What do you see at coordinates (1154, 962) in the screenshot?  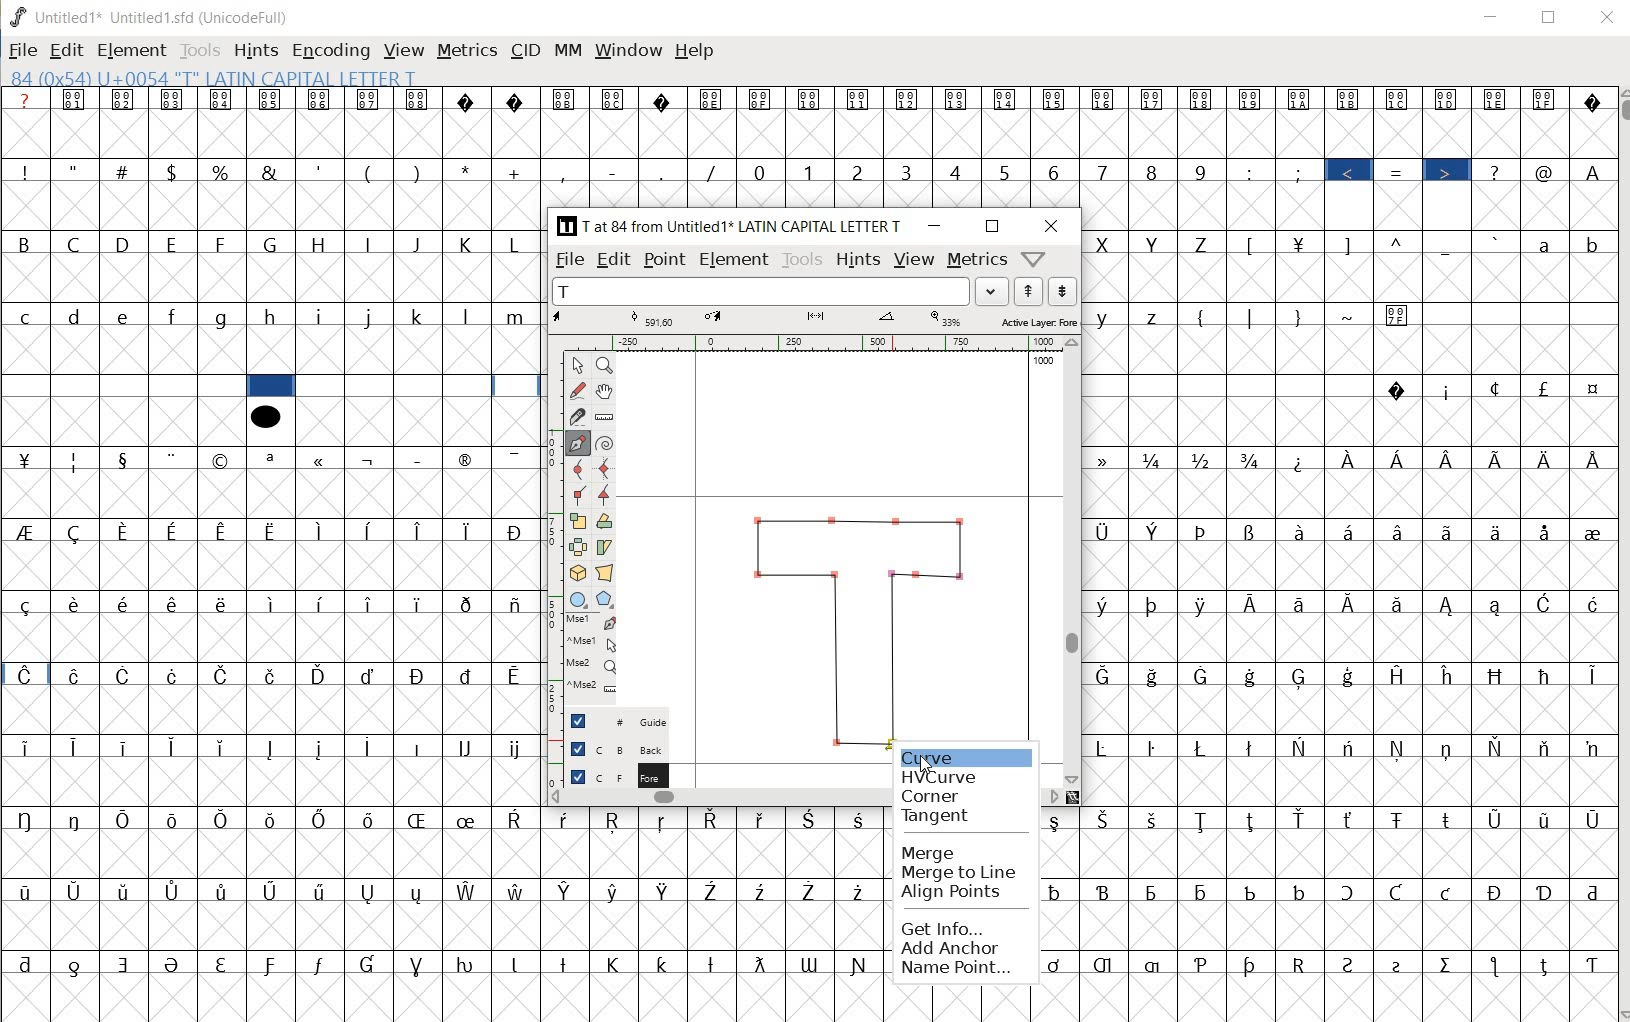 I see `` at bounding box center [1154, 962].